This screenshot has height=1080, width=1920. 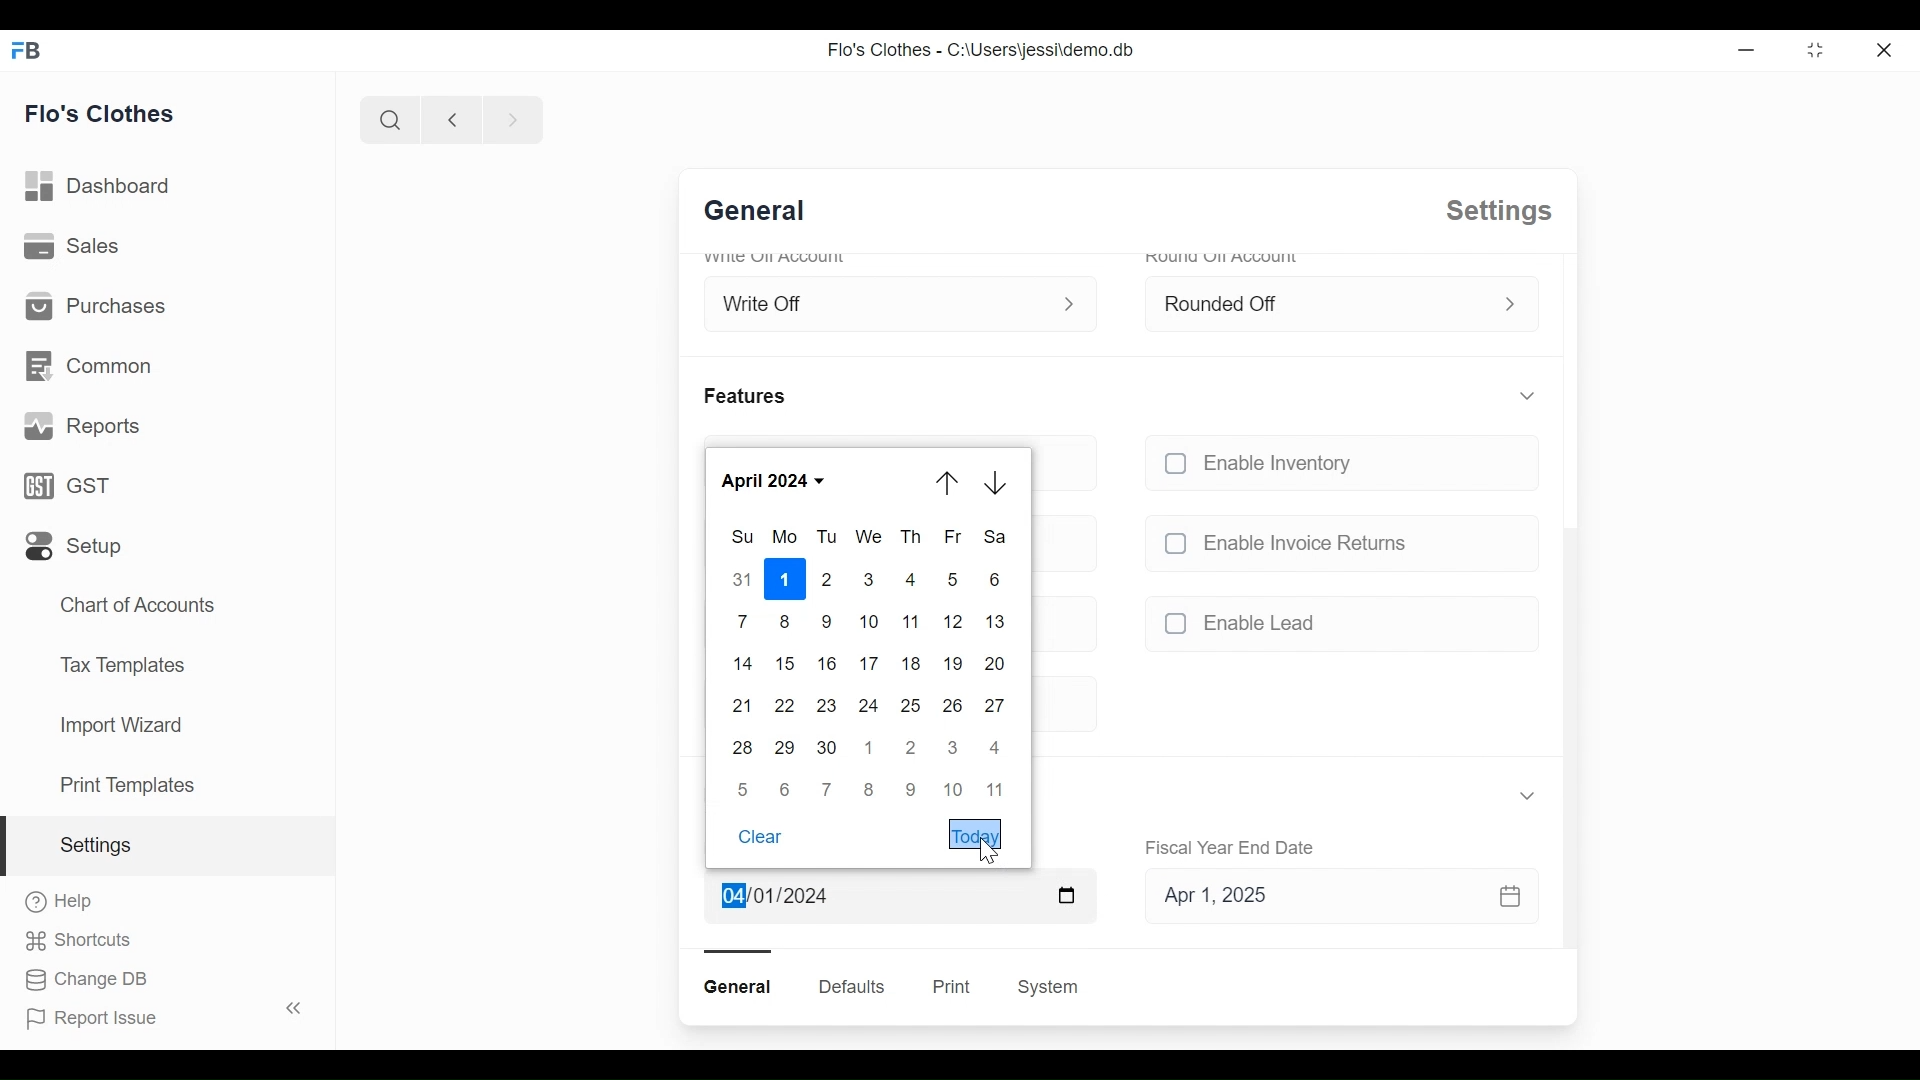 What do you see at coordinates (1334, 467) in the screenshot?
I see `unchecked Enable Inventory` at bounding box center [1334, 467].